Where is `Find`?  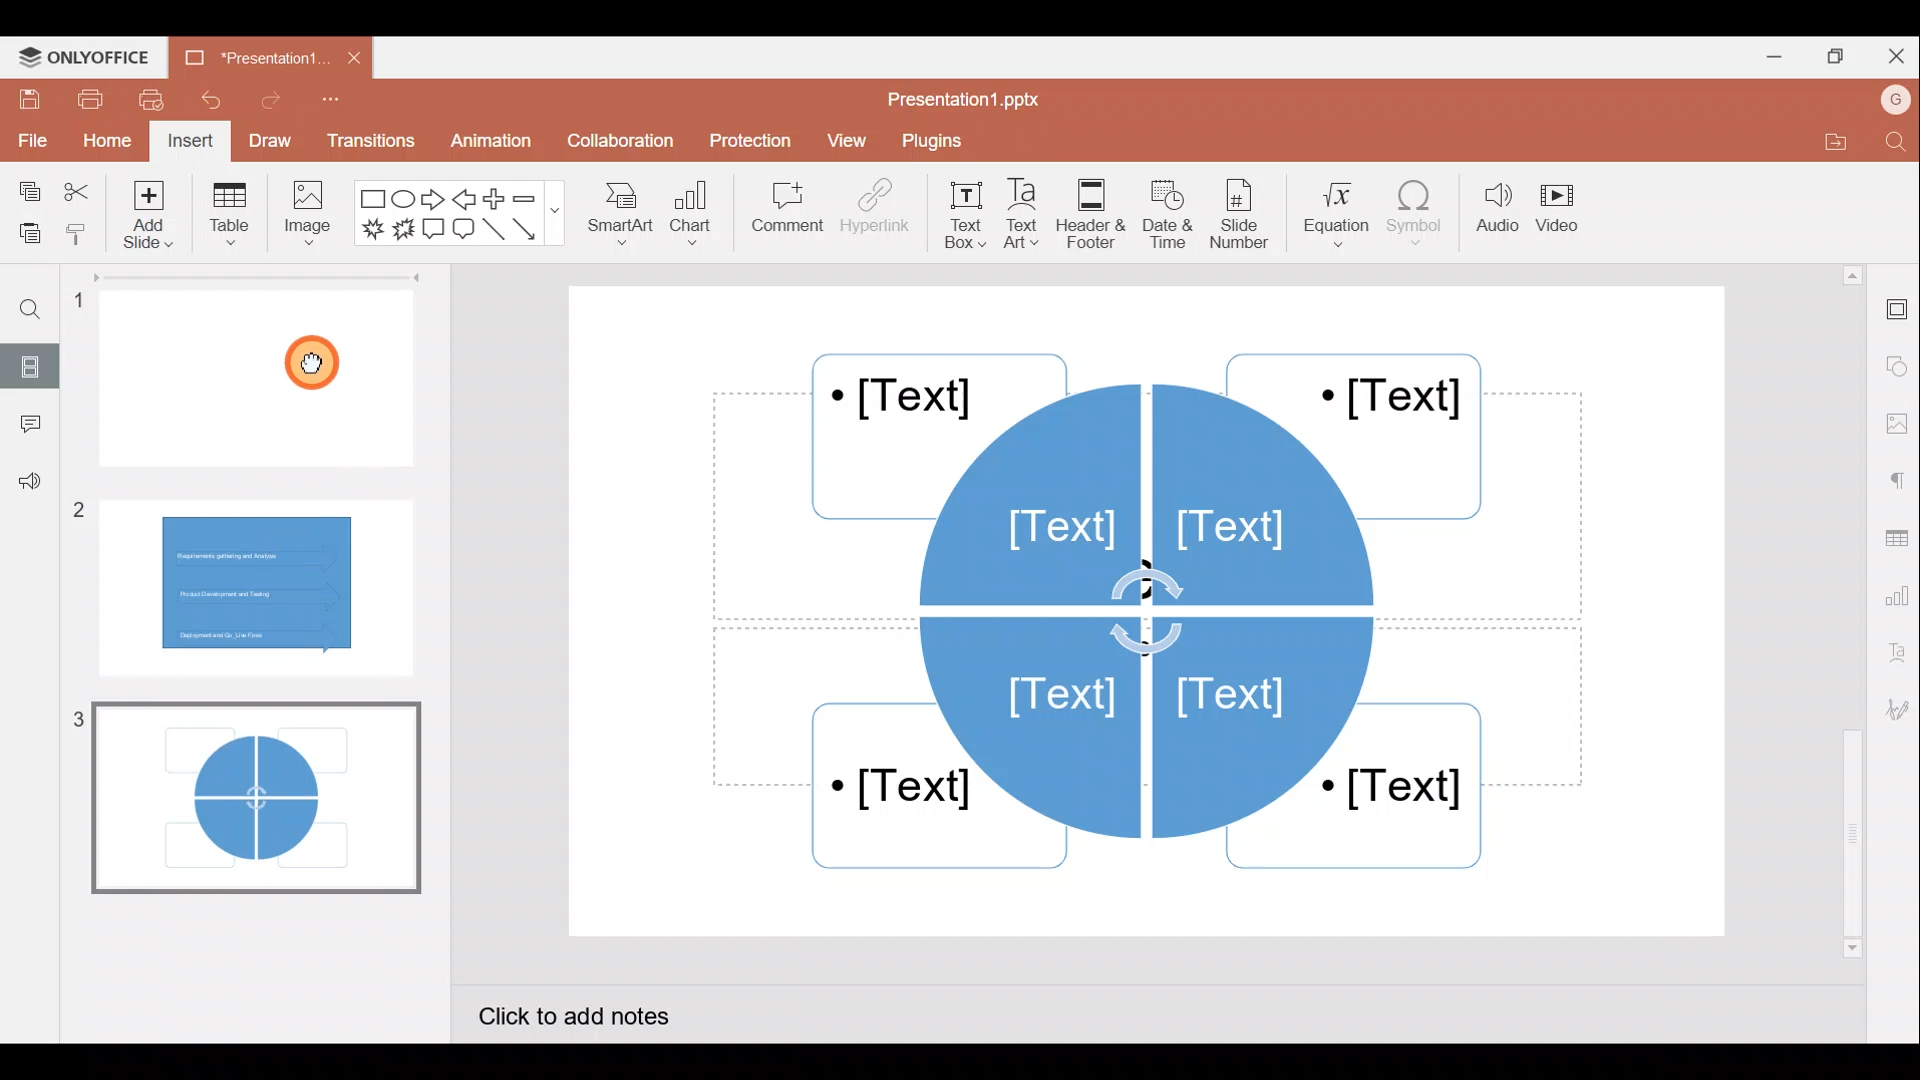 Find is located at coordinates (41, 312).